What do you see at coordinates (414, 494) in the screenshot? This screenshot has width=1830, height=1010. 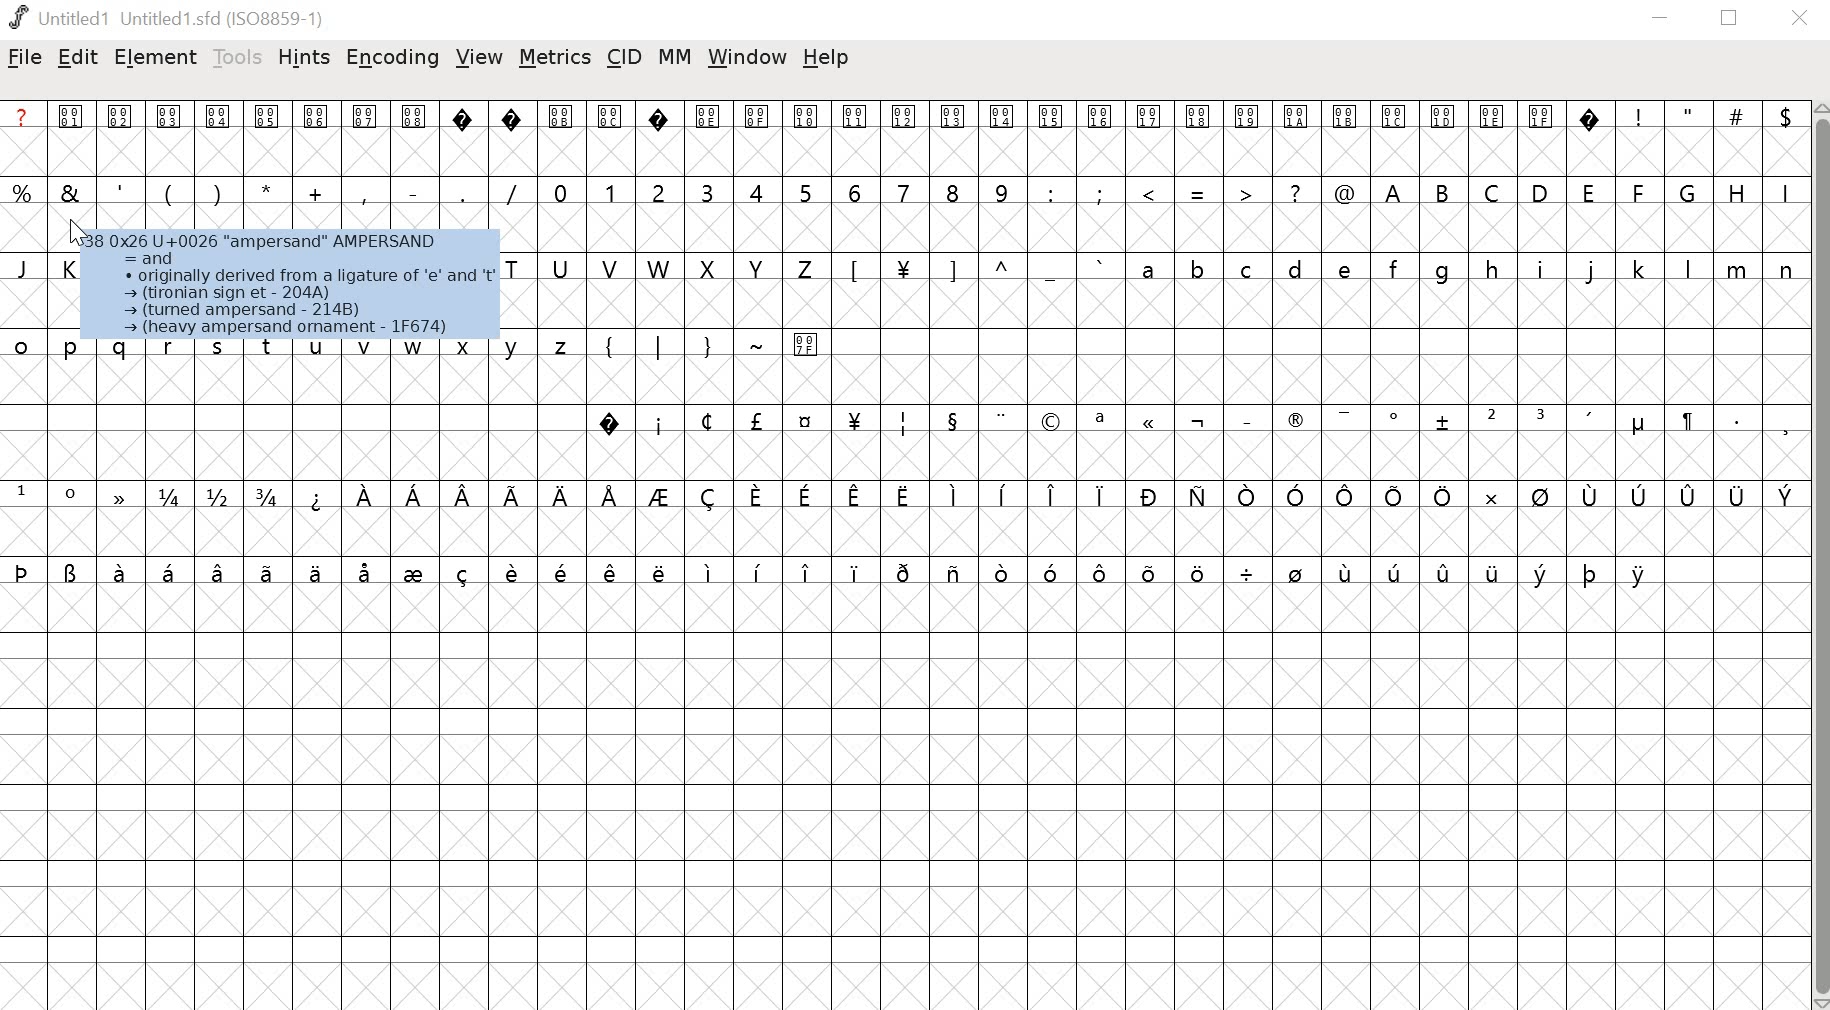 I see `symbol` at bounding box center [414, 494].